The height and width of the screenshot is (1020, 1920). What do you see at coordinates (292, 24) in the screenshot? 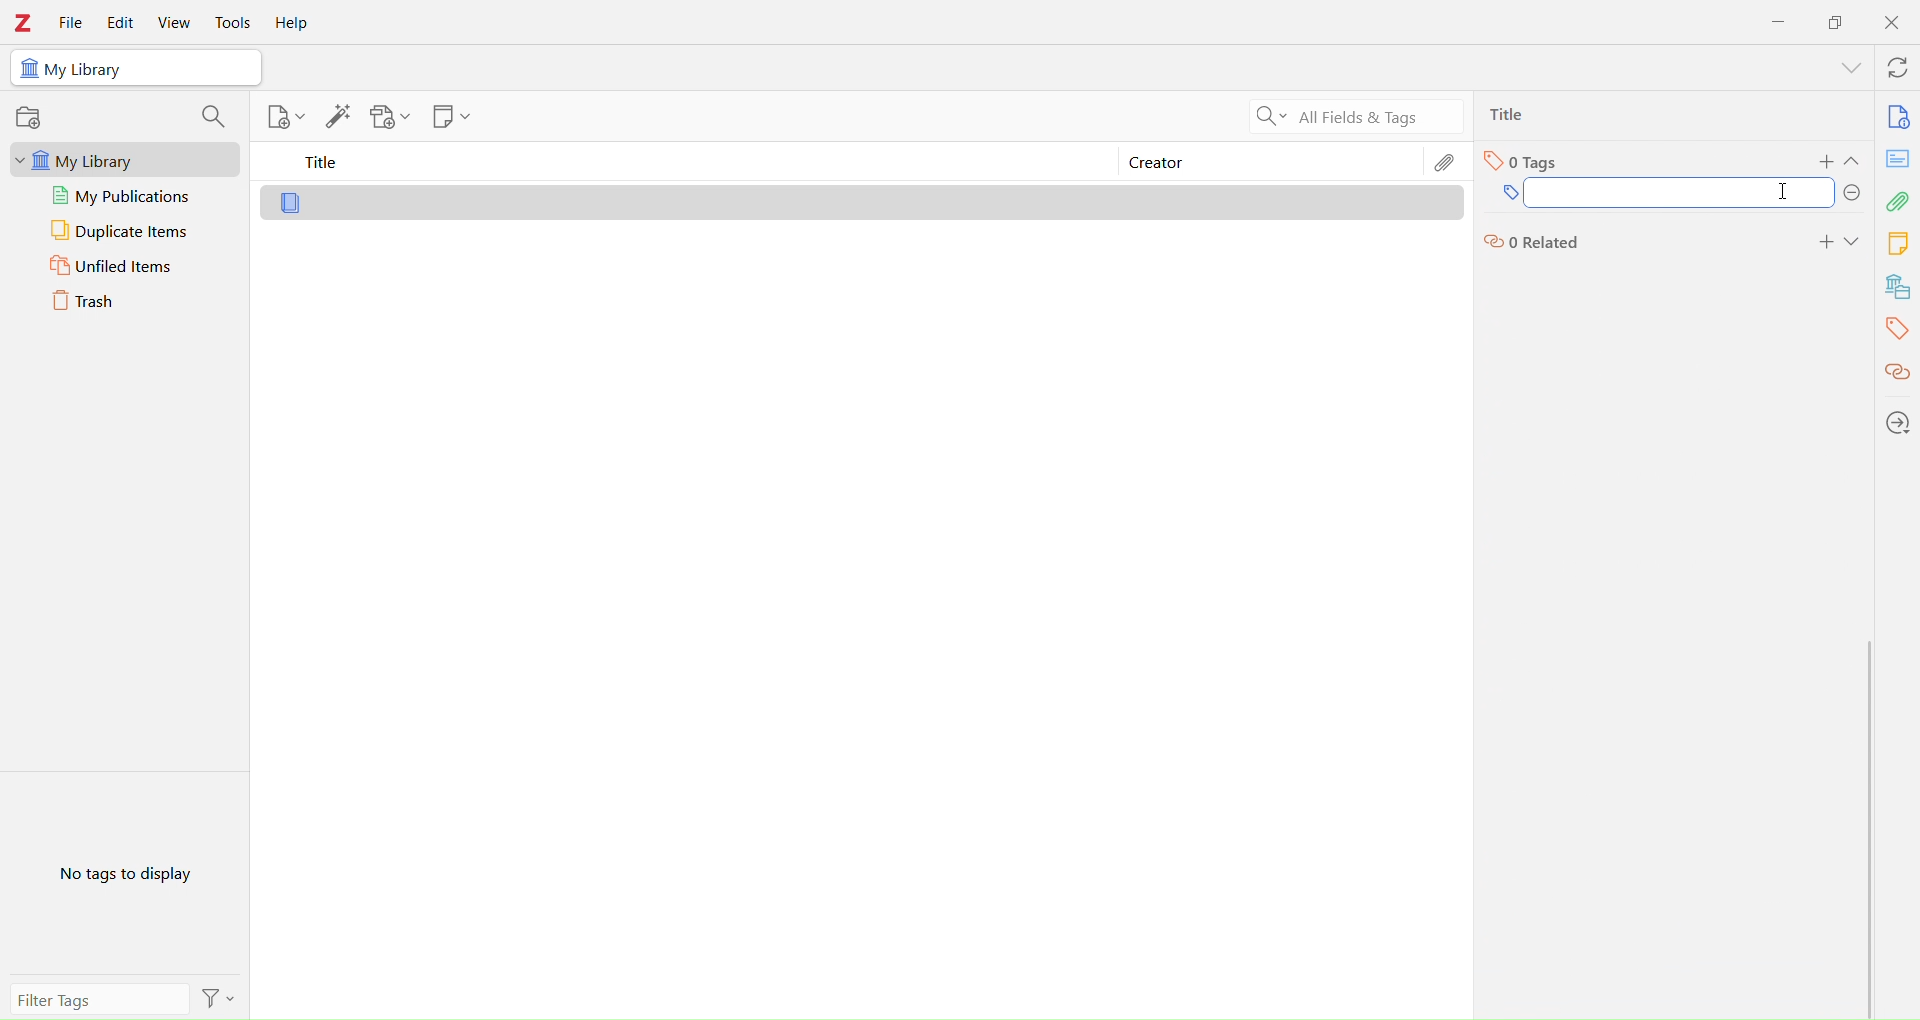
I see `Help` at bounding box center [292, 24].